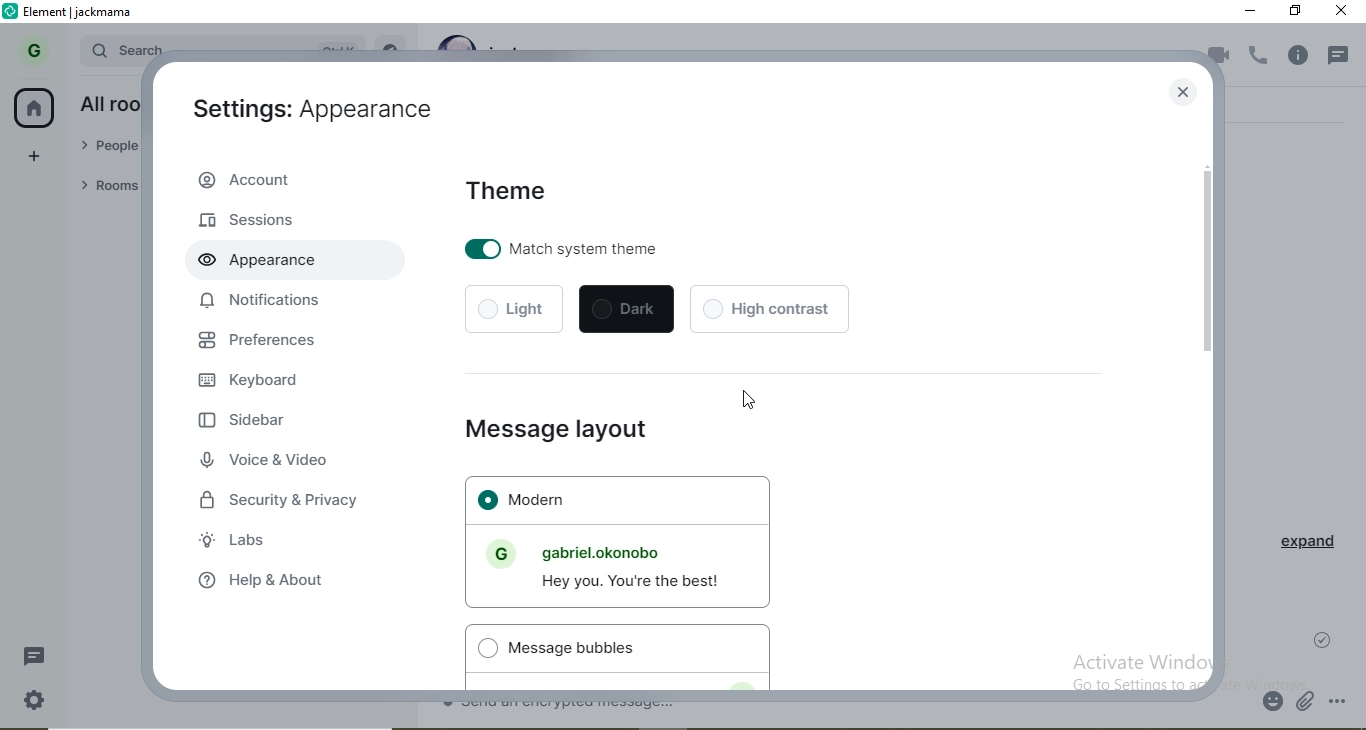  What do you see at coordinates (600, 250) in the screenshot?
I see `match system theme` at bounding box center [600, 250].